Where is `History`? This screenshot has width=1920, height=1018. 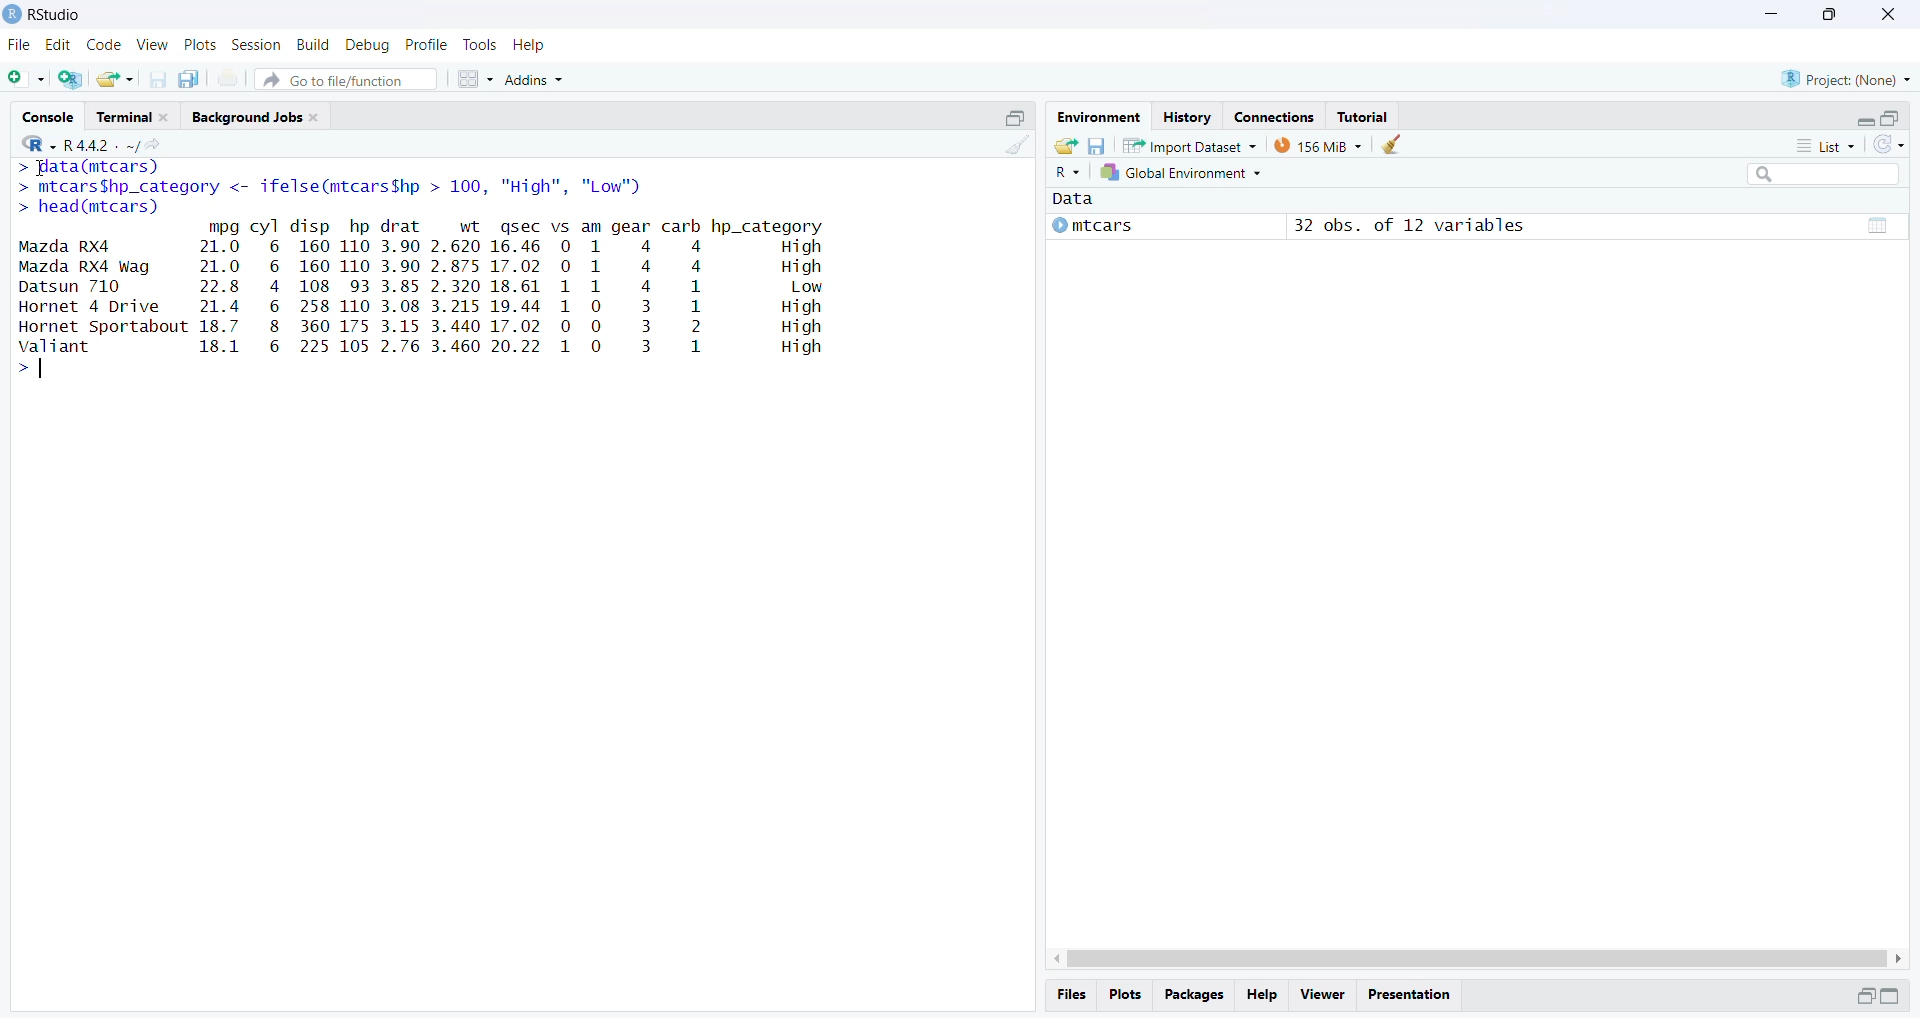
History is located at coordinates (1185, 116).